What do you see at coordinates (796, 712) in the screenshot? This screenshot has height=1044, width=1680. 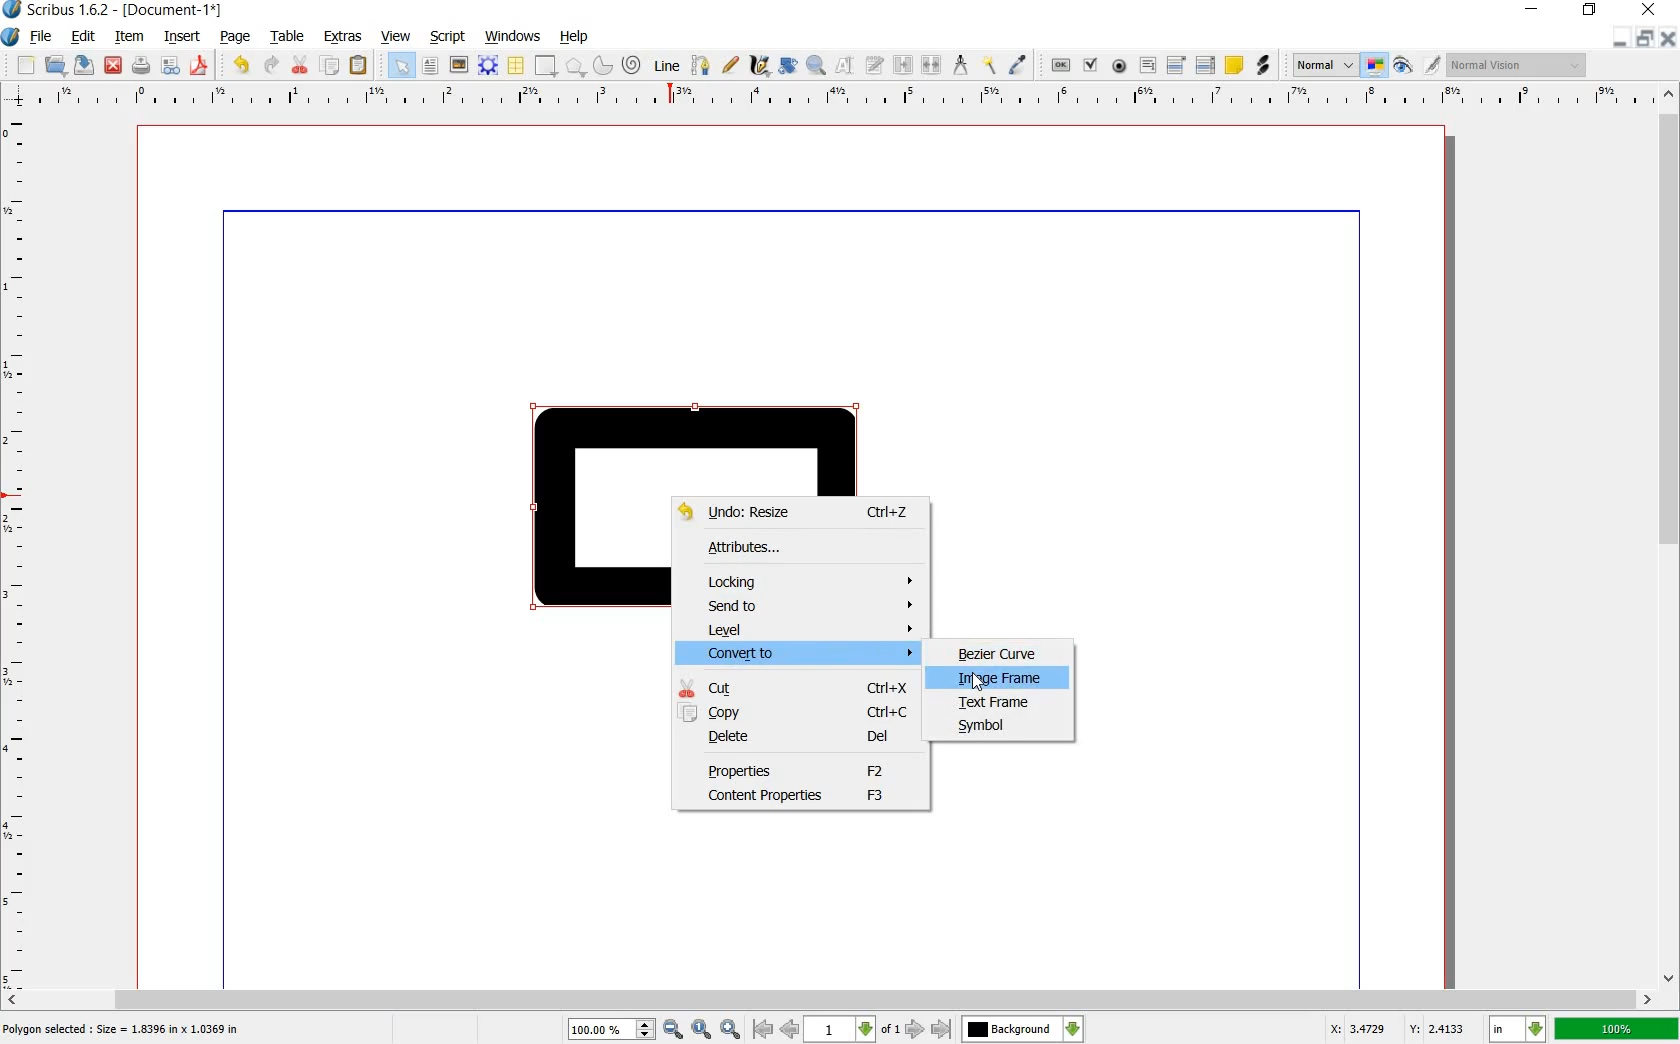 I see `COPY Ctrl+C` at bounding box center [796, 712].